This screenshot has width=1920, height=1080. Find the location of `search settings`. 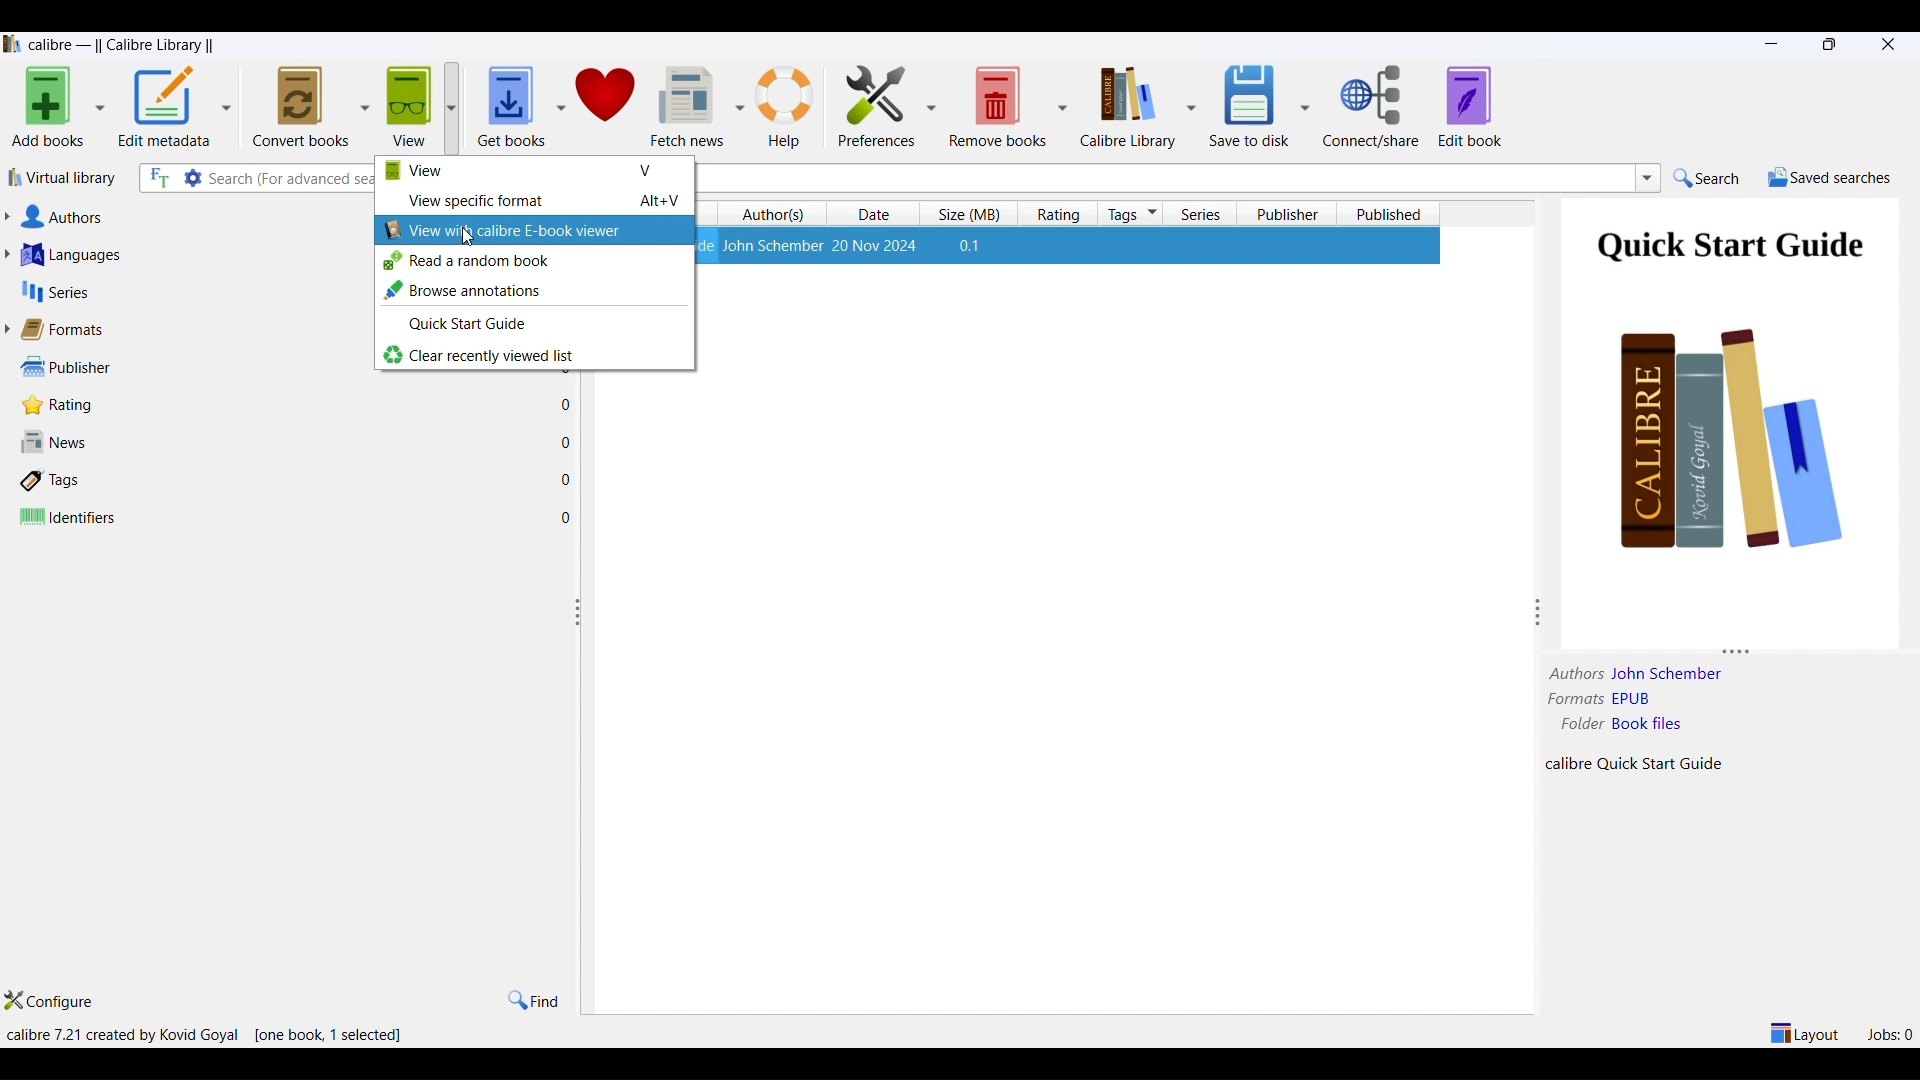

search settings is located at coordinates (194, 179).